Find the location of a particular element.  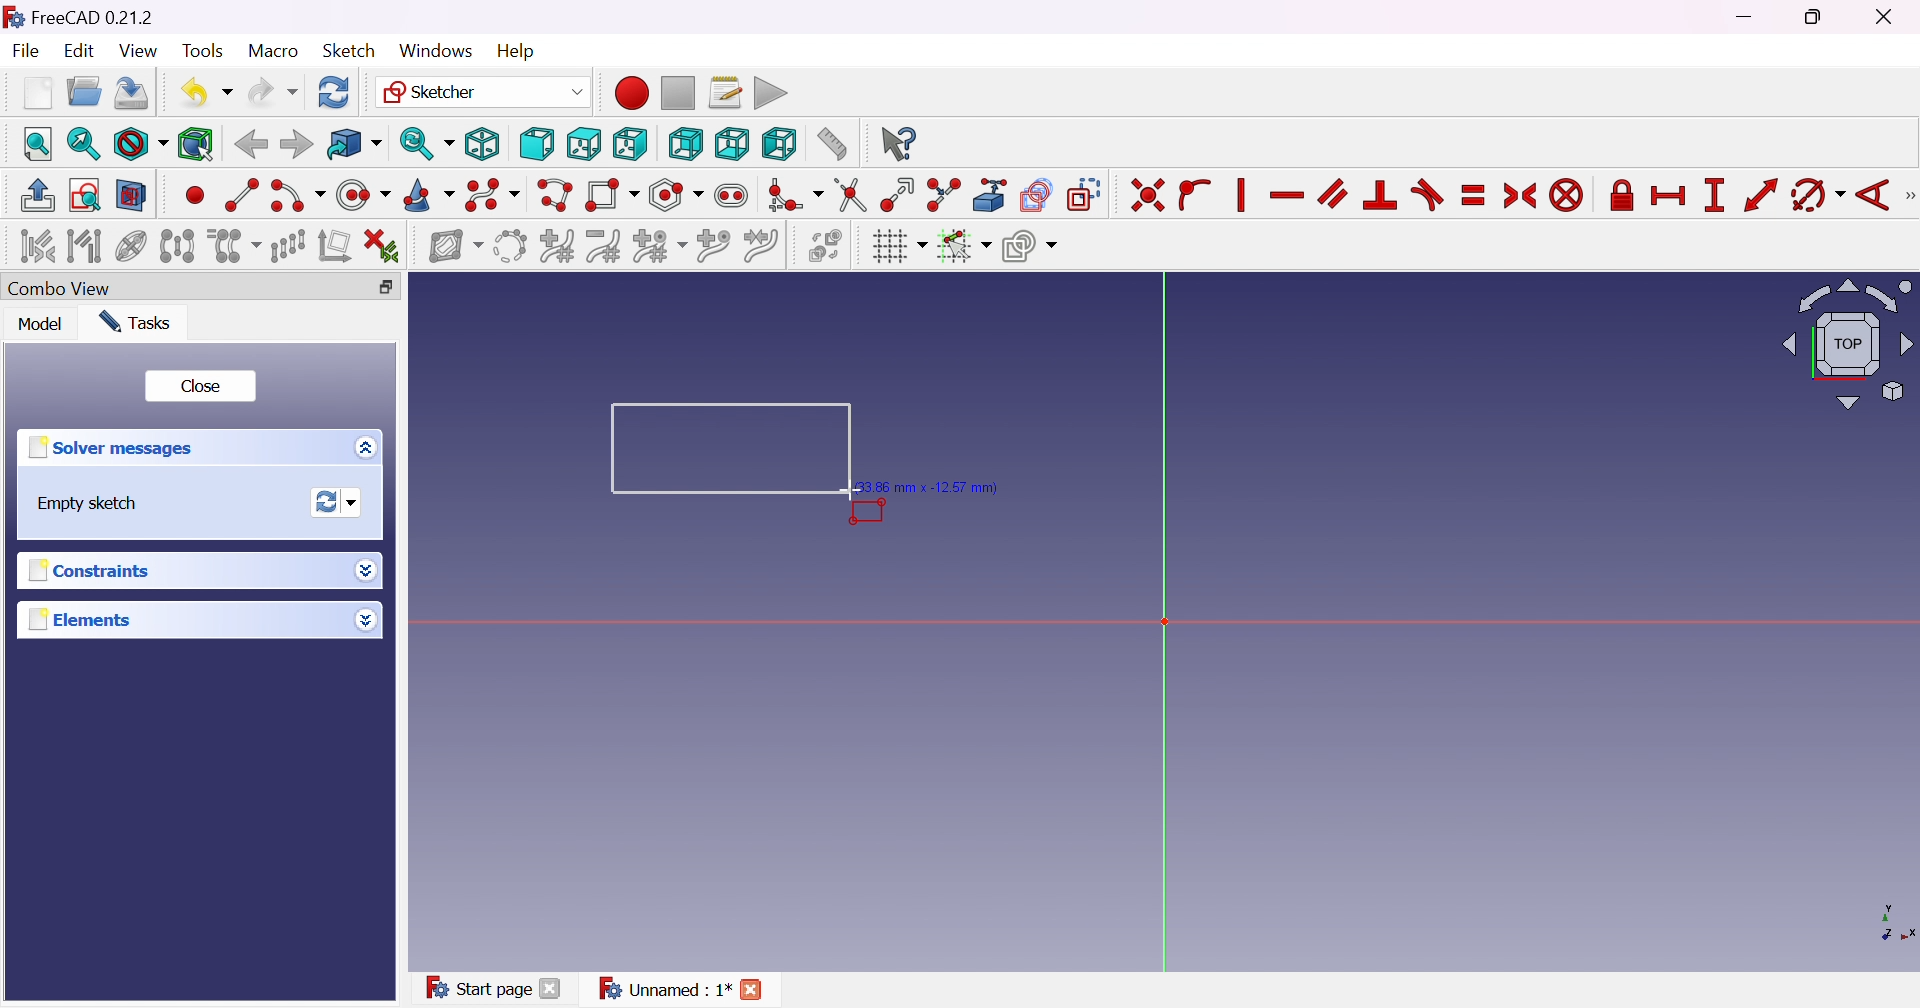

Macros is located at coordinates (725, 92).